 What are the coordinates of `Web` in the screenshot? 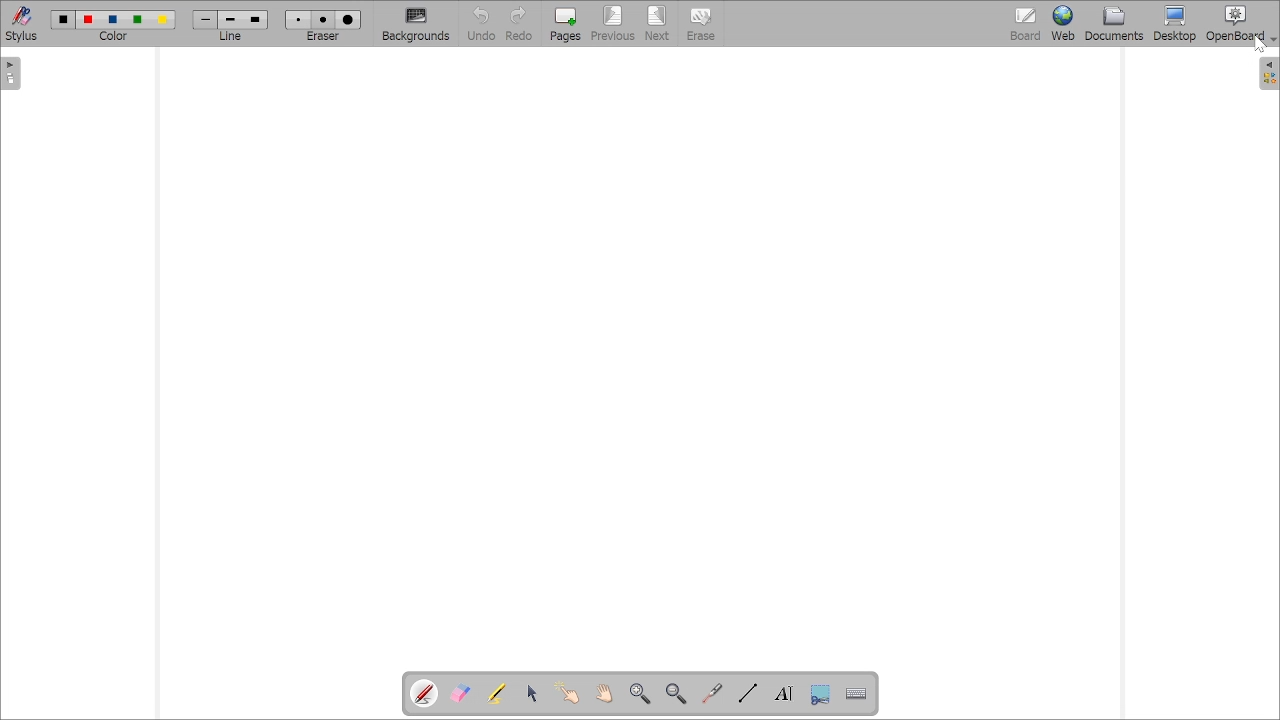 It's located at (1059, 23).